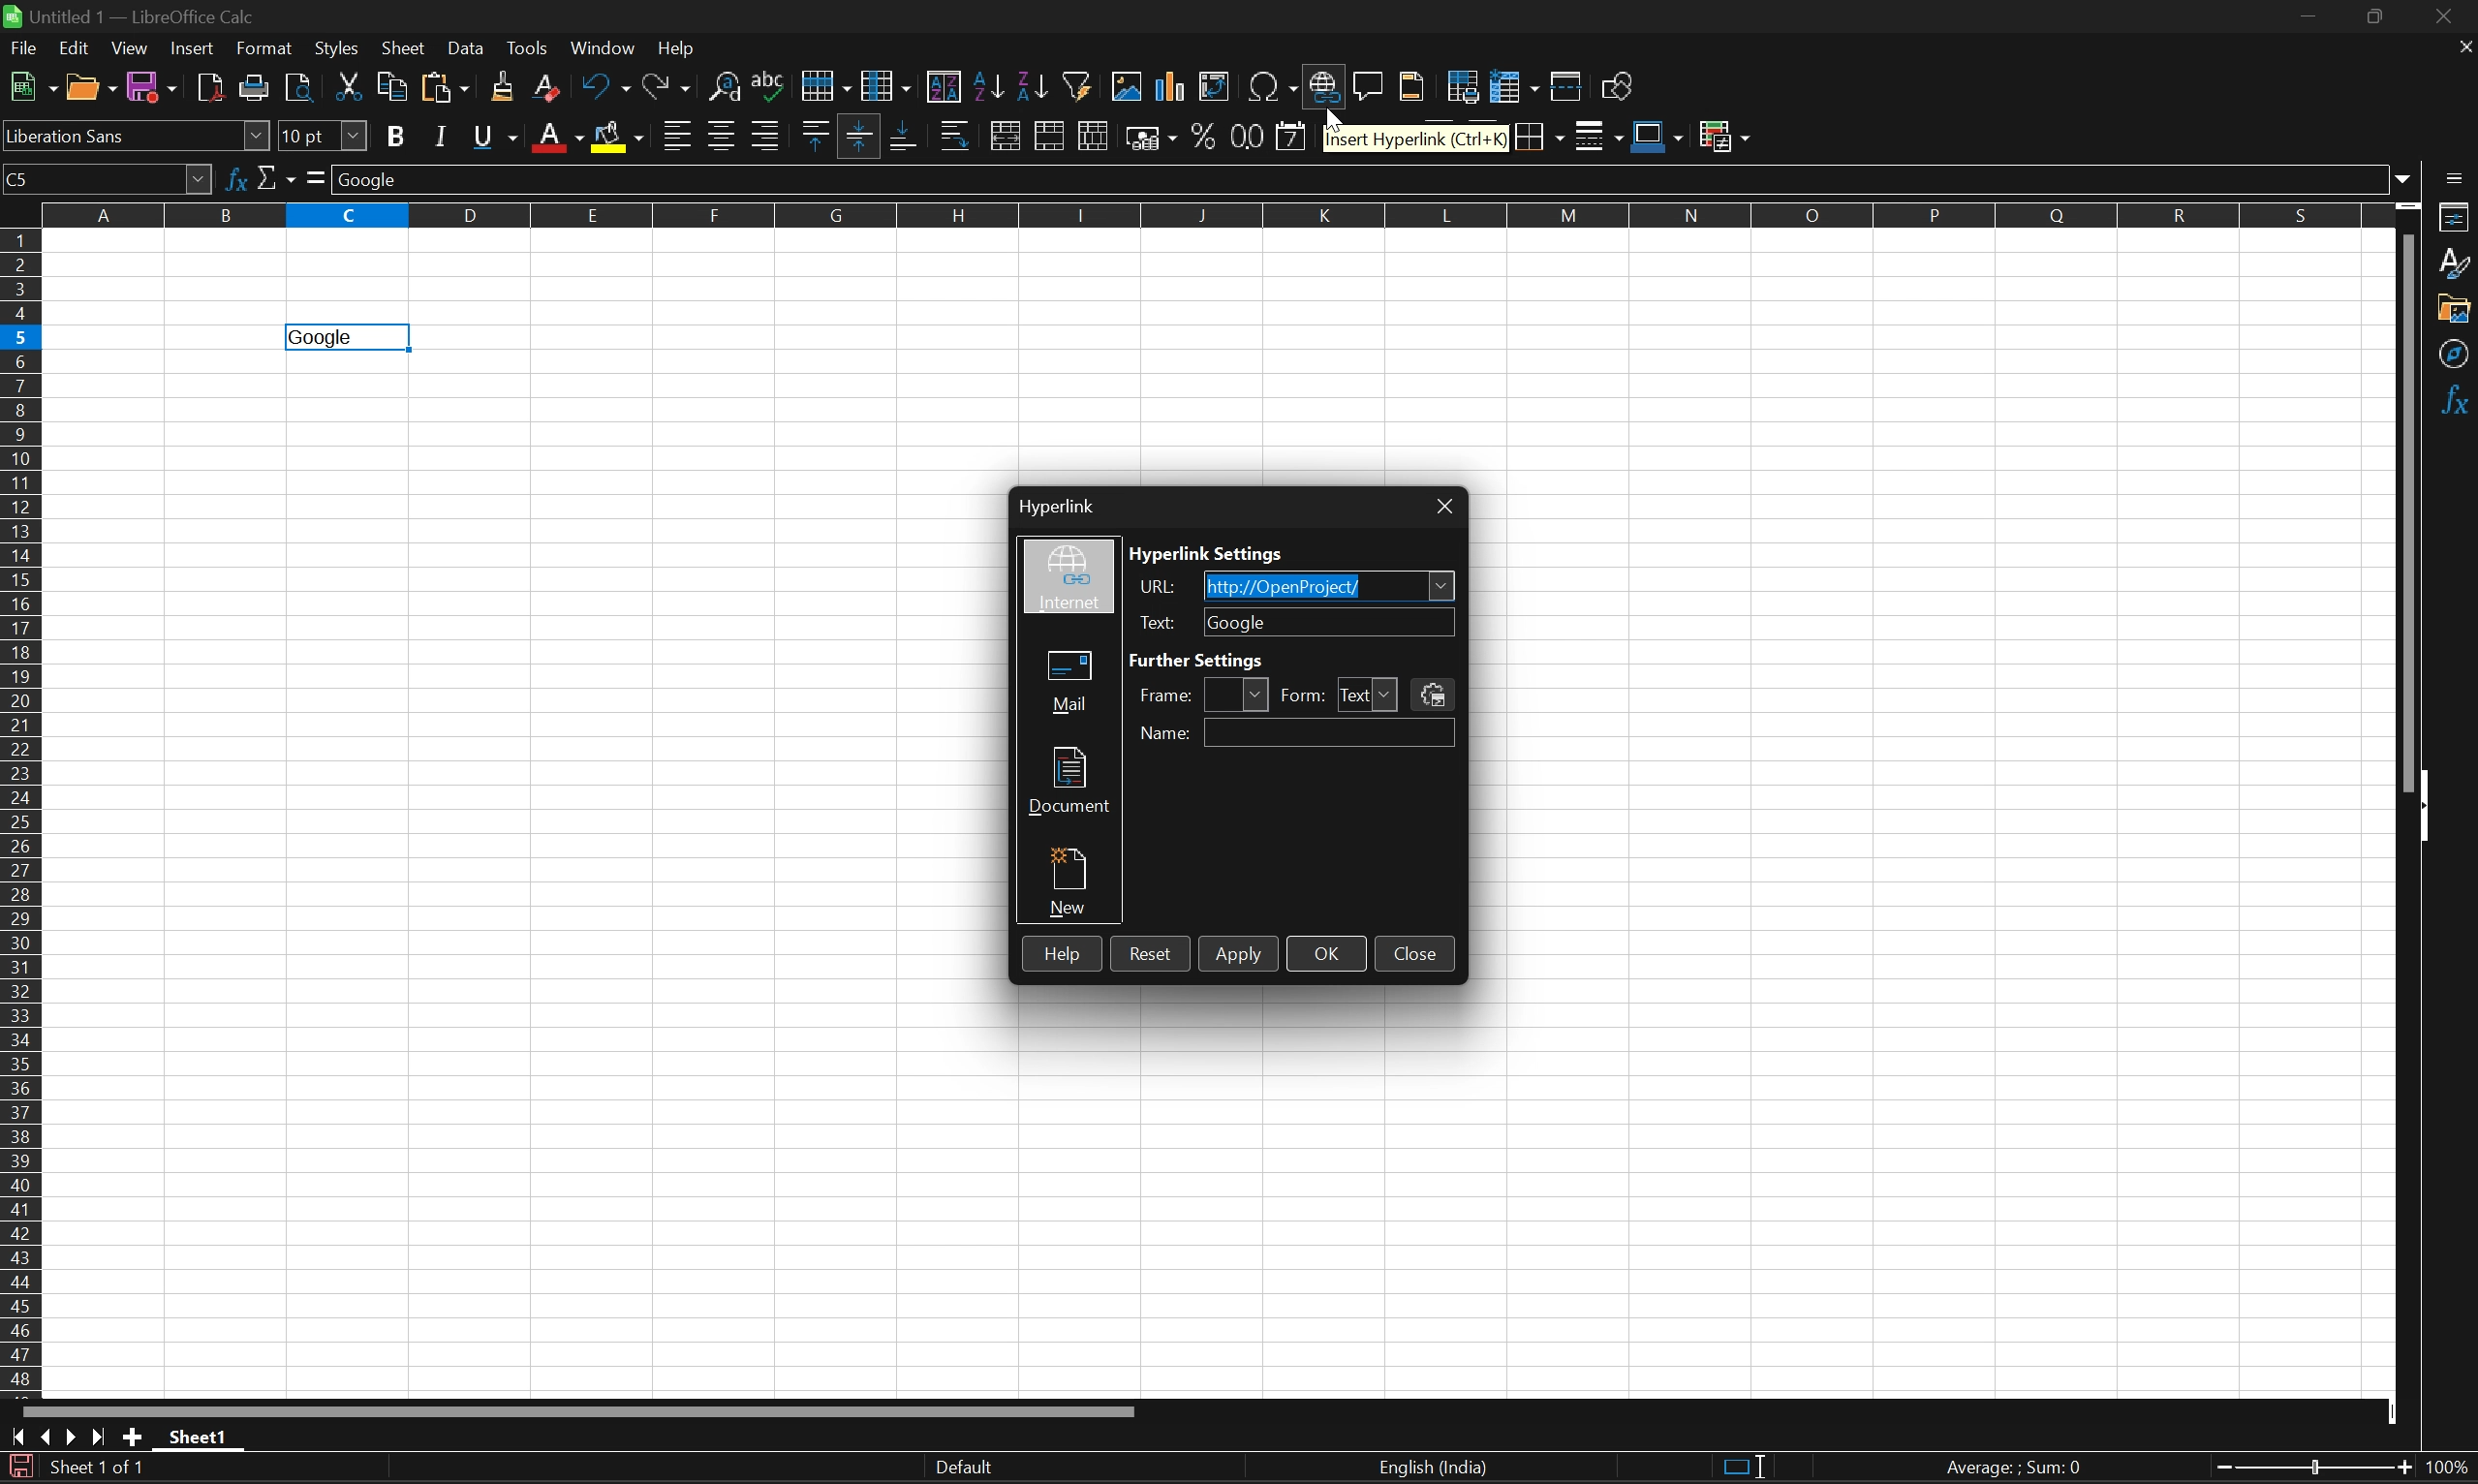 The height and width of the screenshot is (1484, 2478). What do you see at coordinates (817, 131) in the screenshot?
I see `Align top` at bounding box center [817, 131].